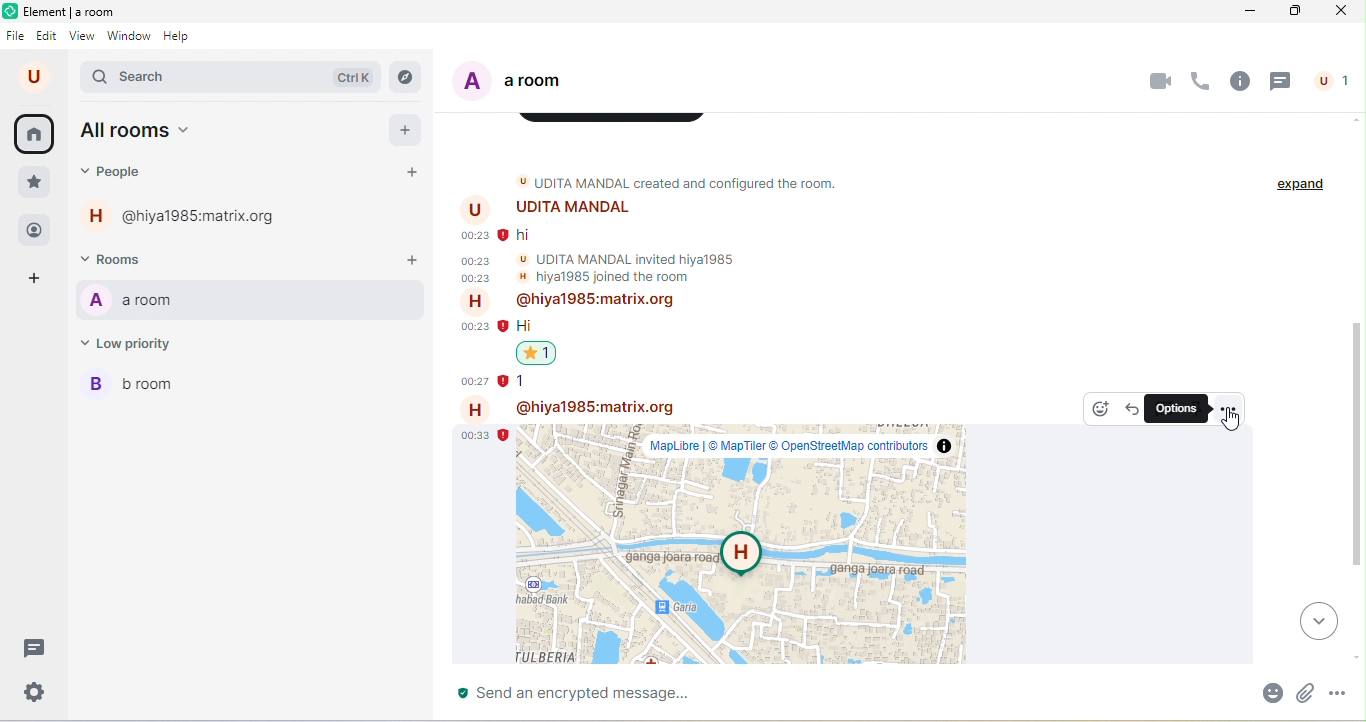 This screenshot has width=1366, height=722. What do you see at coordinates (1339, 690) in the screenshot?
I see `more options` at bounding box center [1339, 690].